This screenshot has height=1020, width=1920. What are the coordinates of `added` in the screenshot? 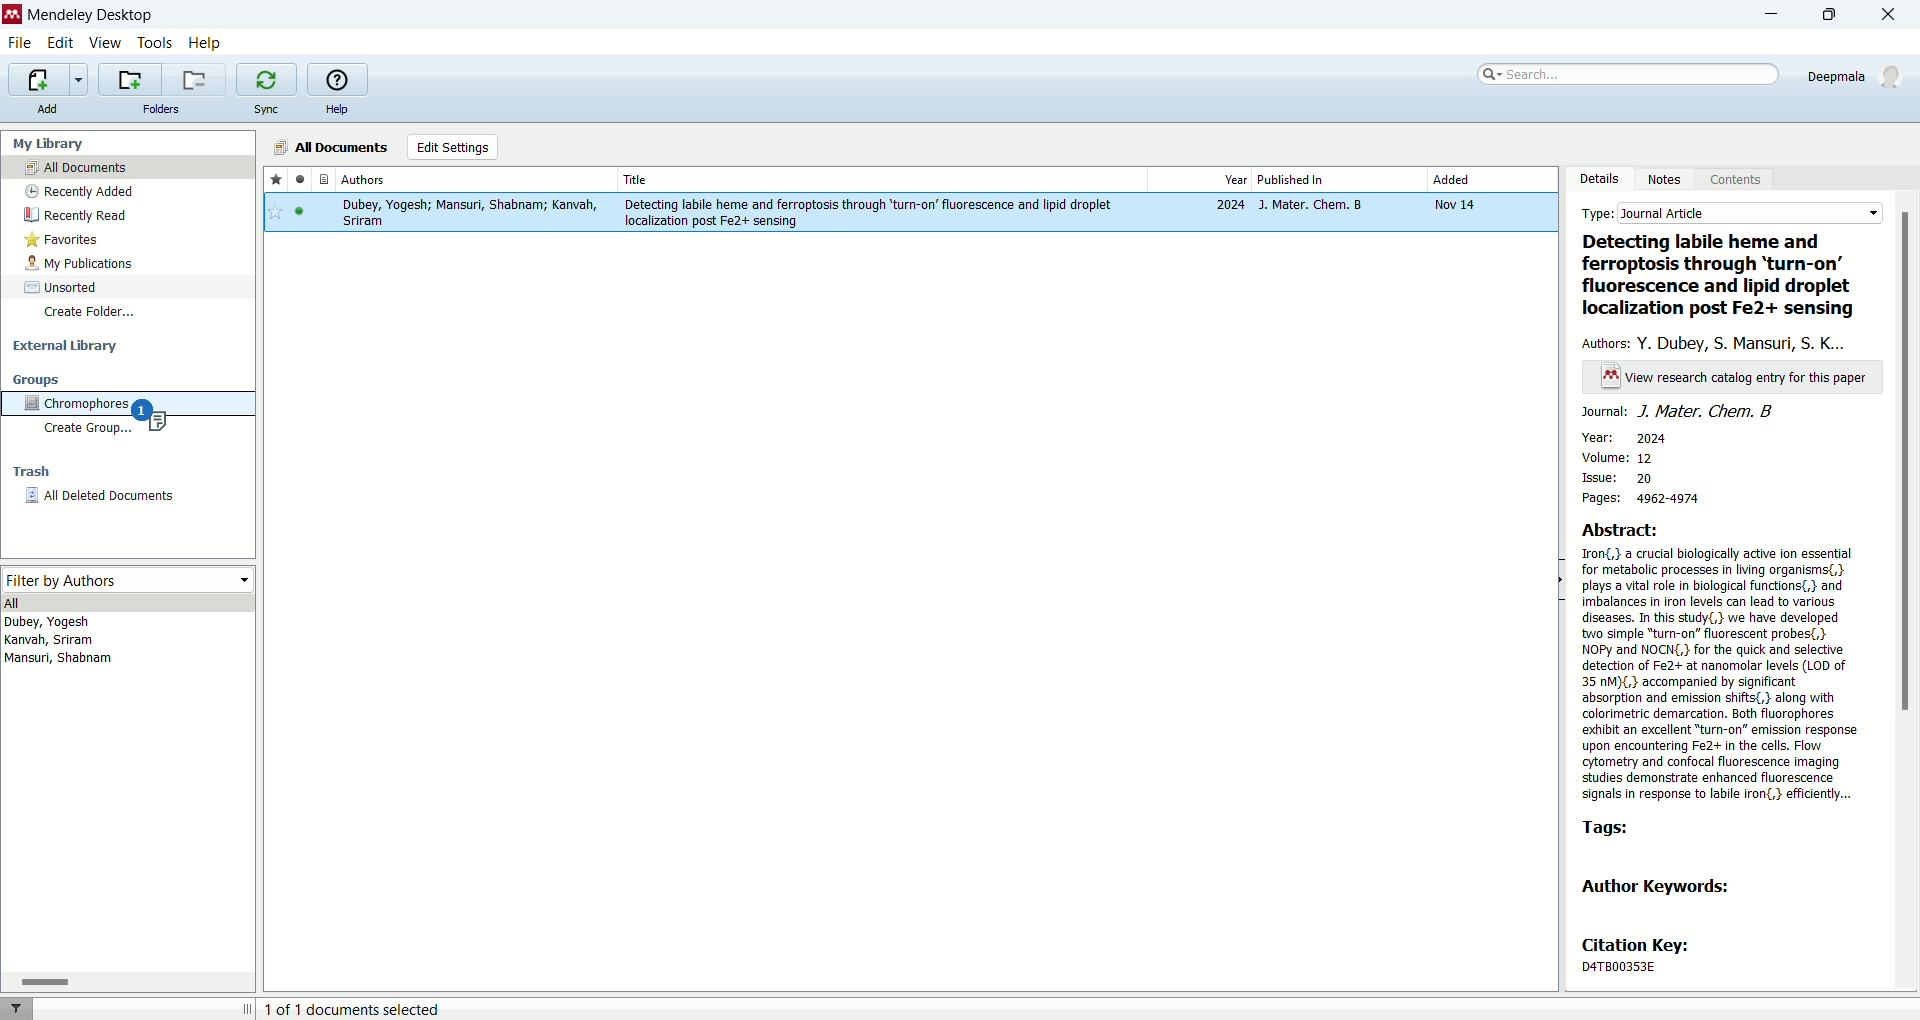 It's located at (1489, 179).